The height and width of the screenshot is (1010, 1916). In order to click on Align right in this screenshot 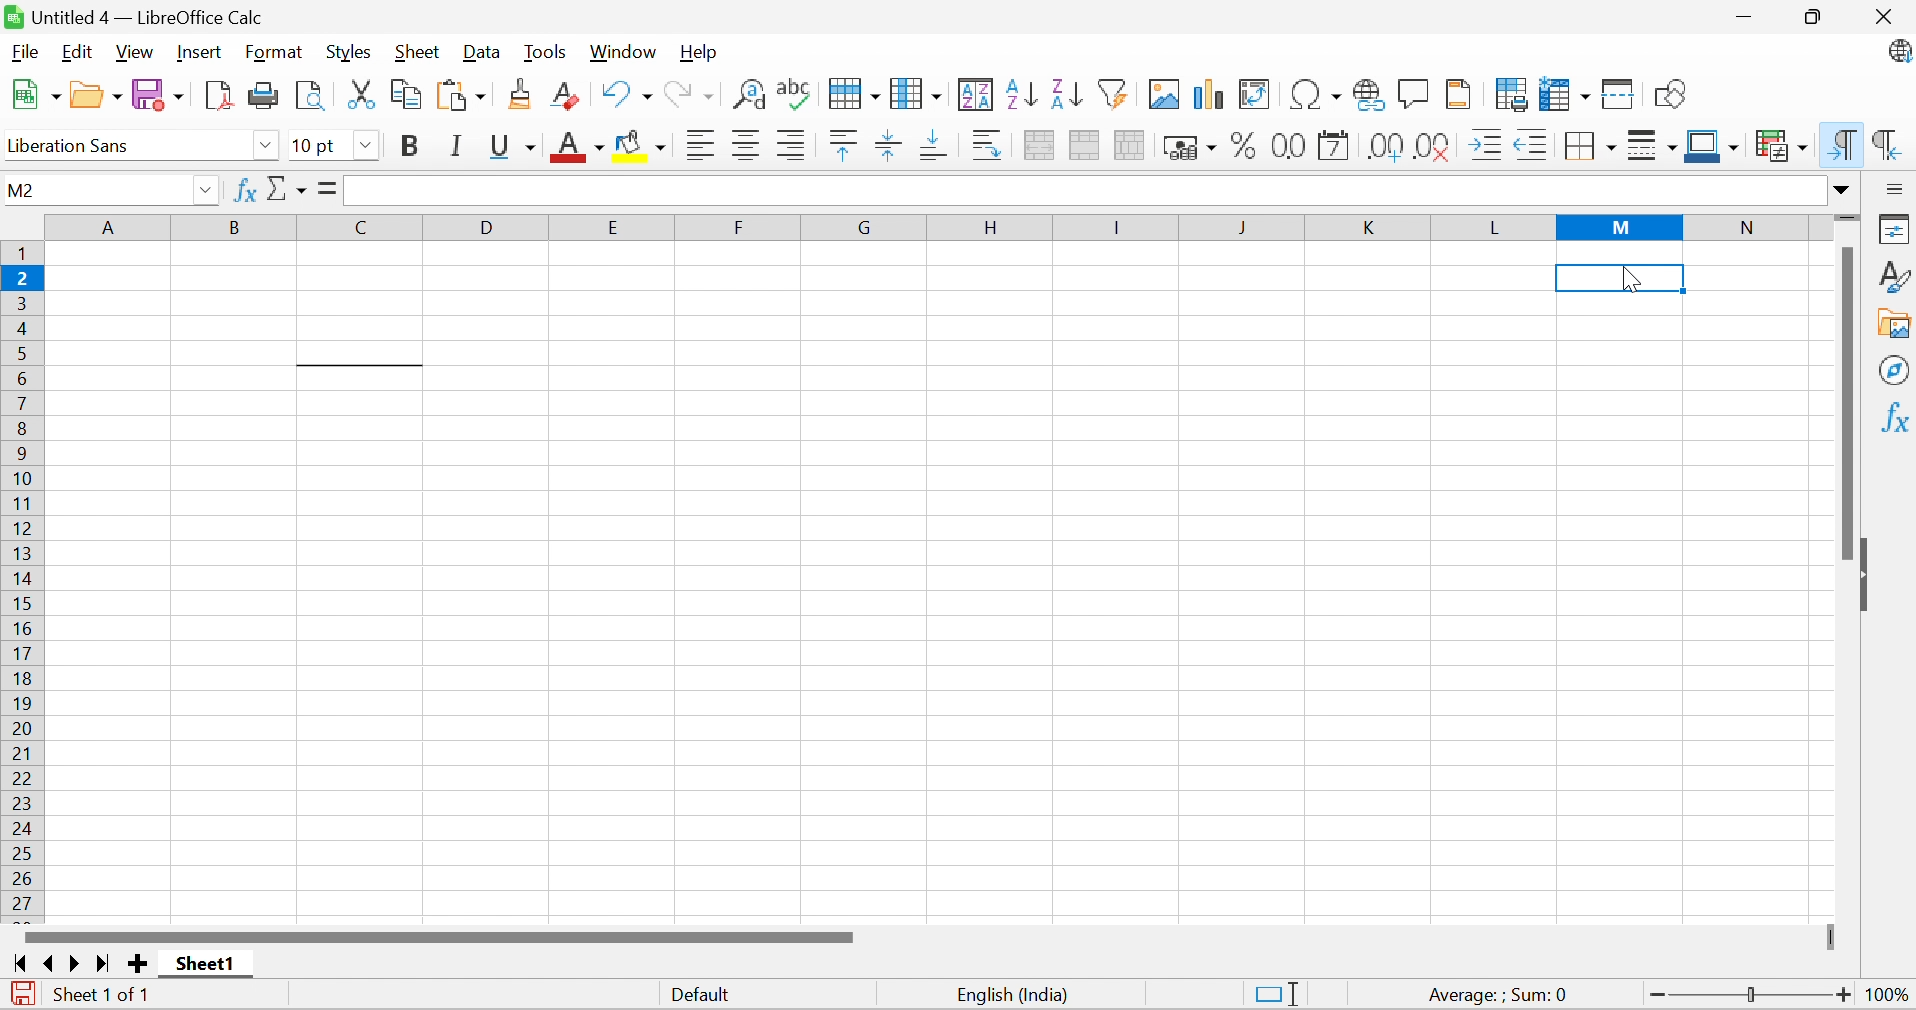, I will do `click(792, 147)`.